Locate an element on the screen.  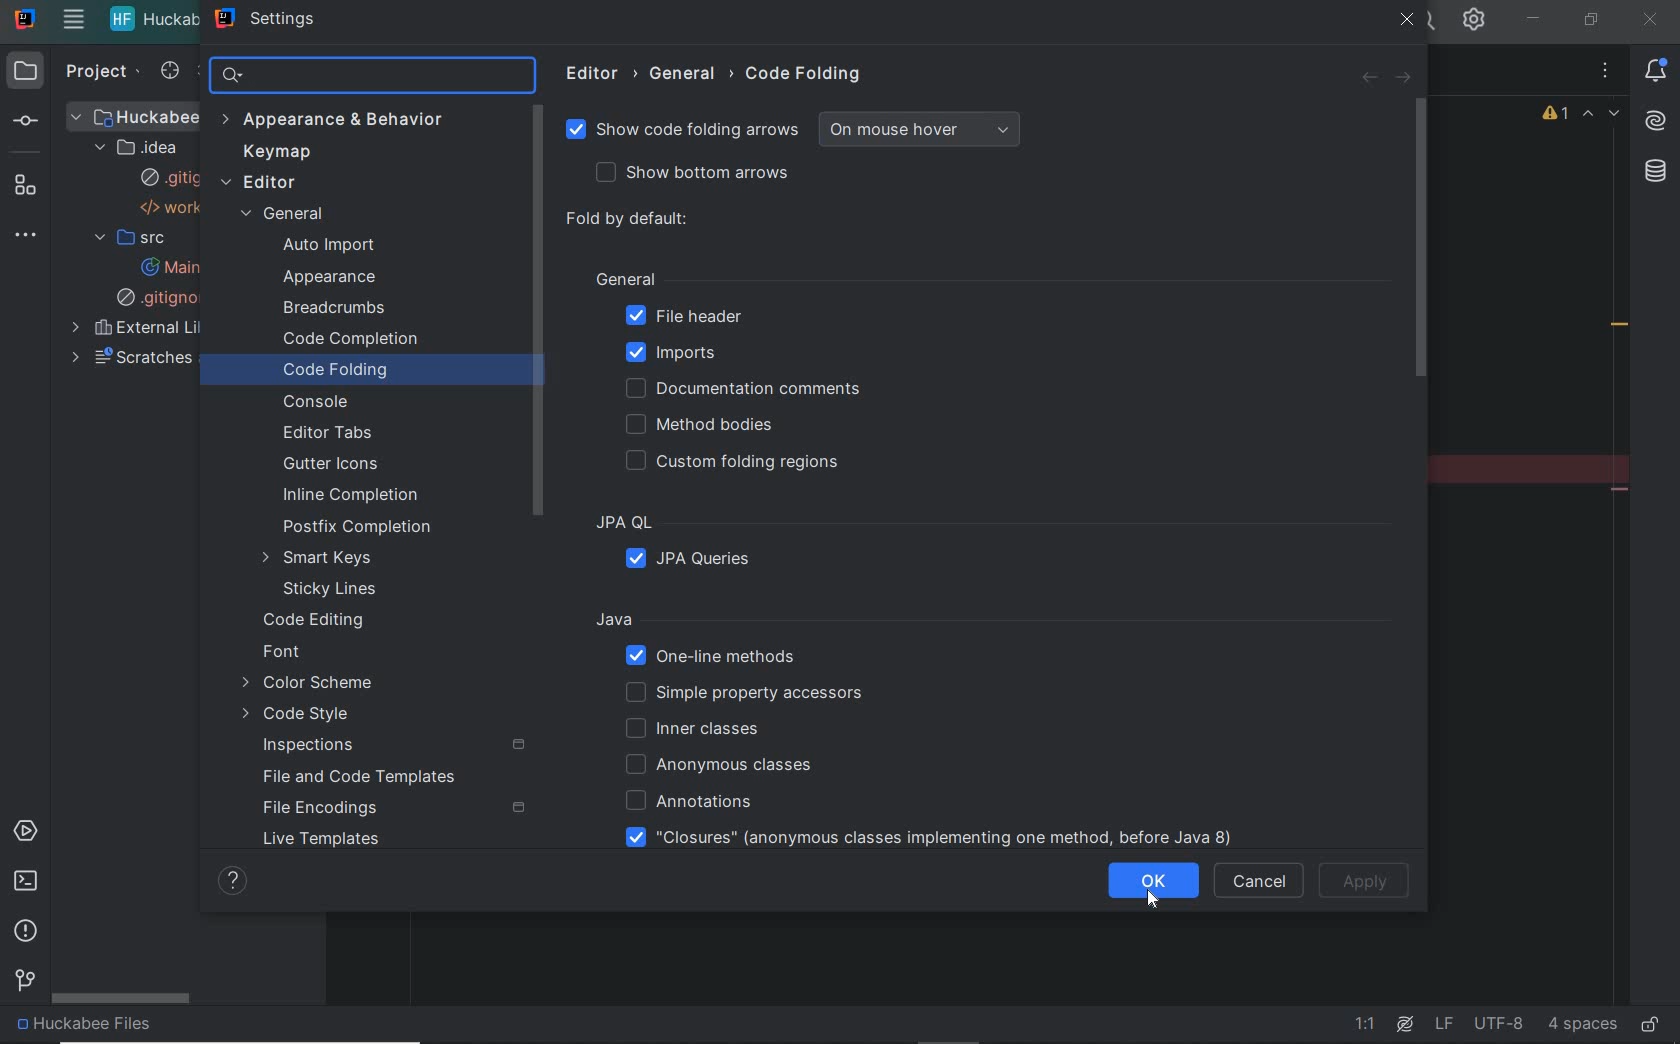
search settings is located at coordinates (374, 75).